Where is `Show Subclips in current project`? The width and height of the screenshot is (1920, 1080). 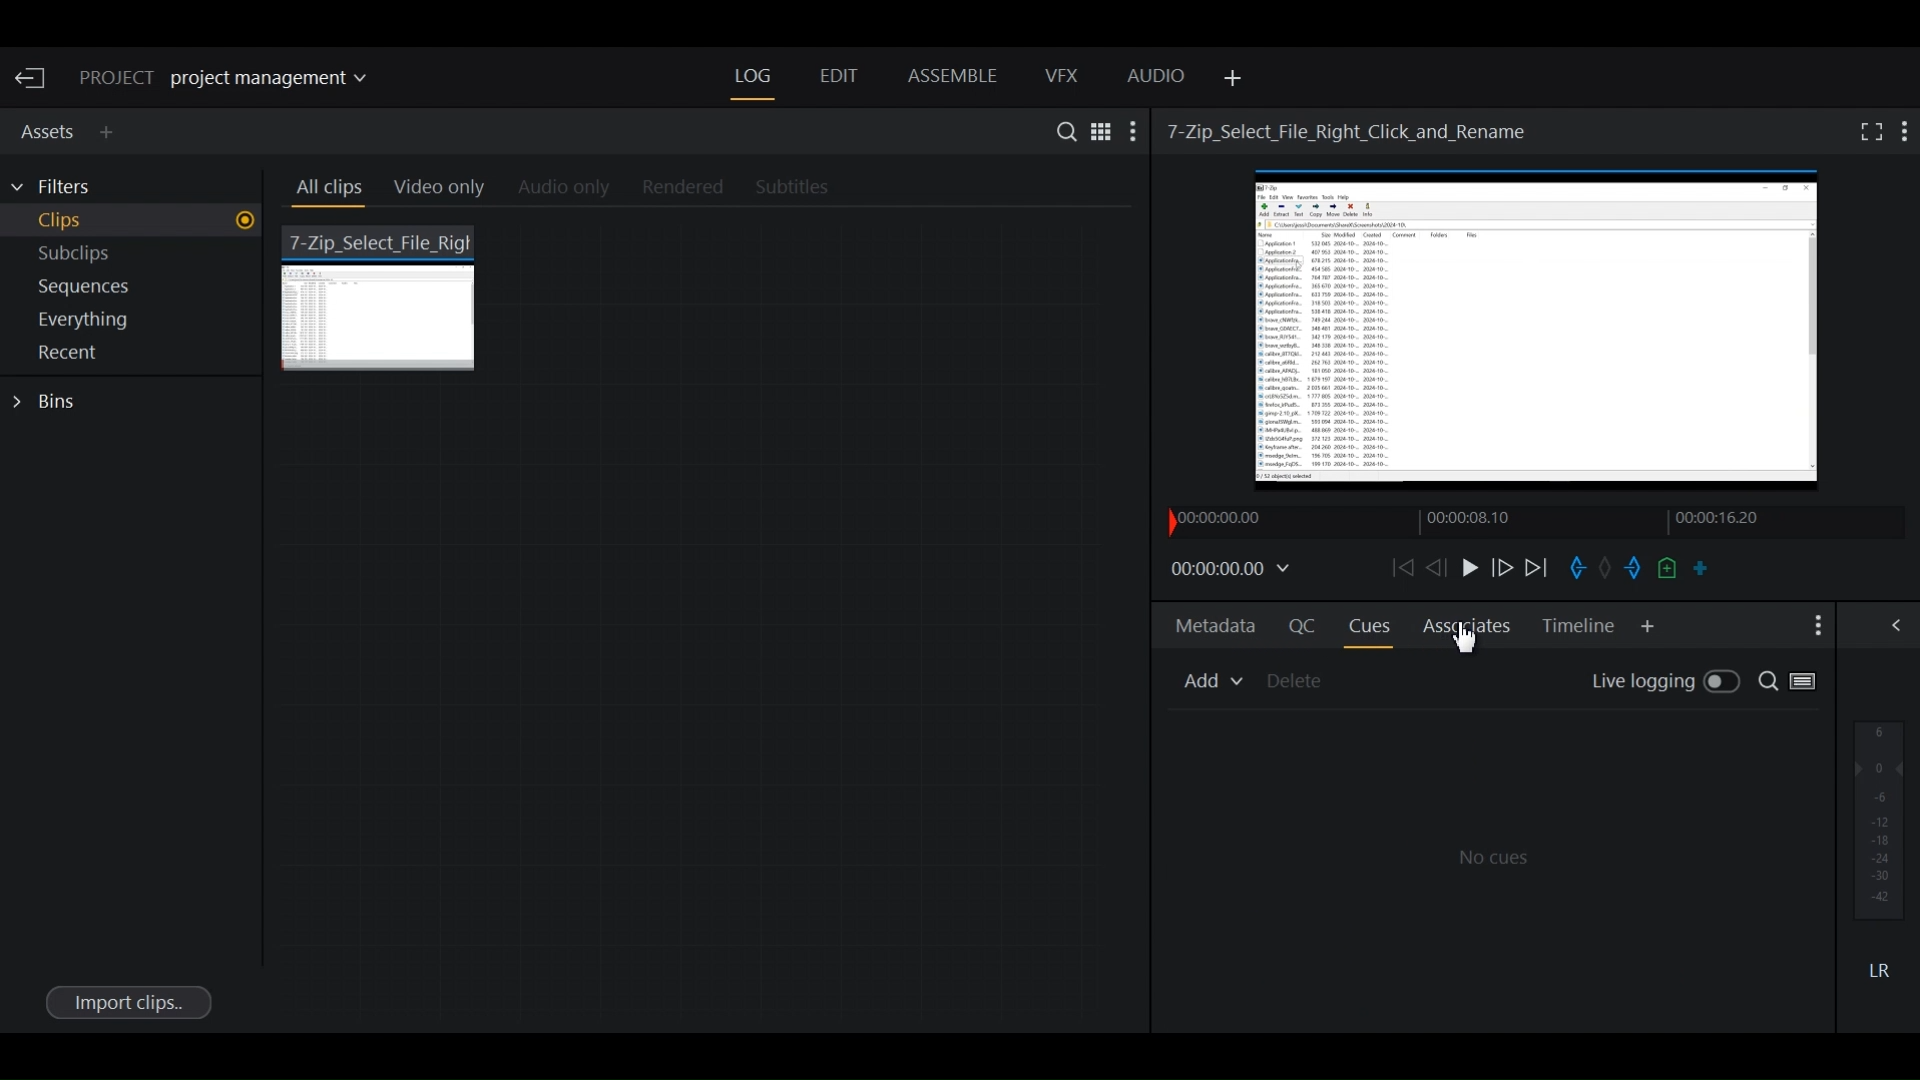
Show Subclips in current project is located at coordinates (136, 257).